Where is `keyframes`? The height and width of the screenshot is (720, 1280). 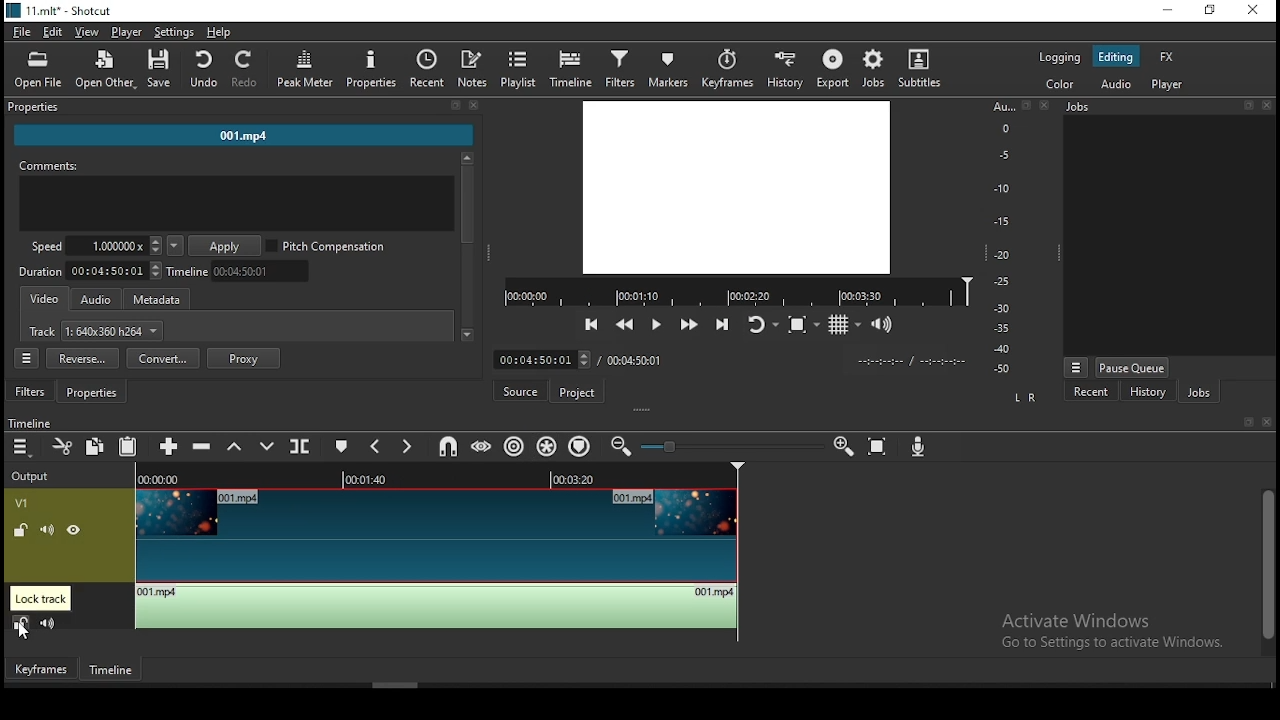 keyframes is located at coordinates (41, 670).